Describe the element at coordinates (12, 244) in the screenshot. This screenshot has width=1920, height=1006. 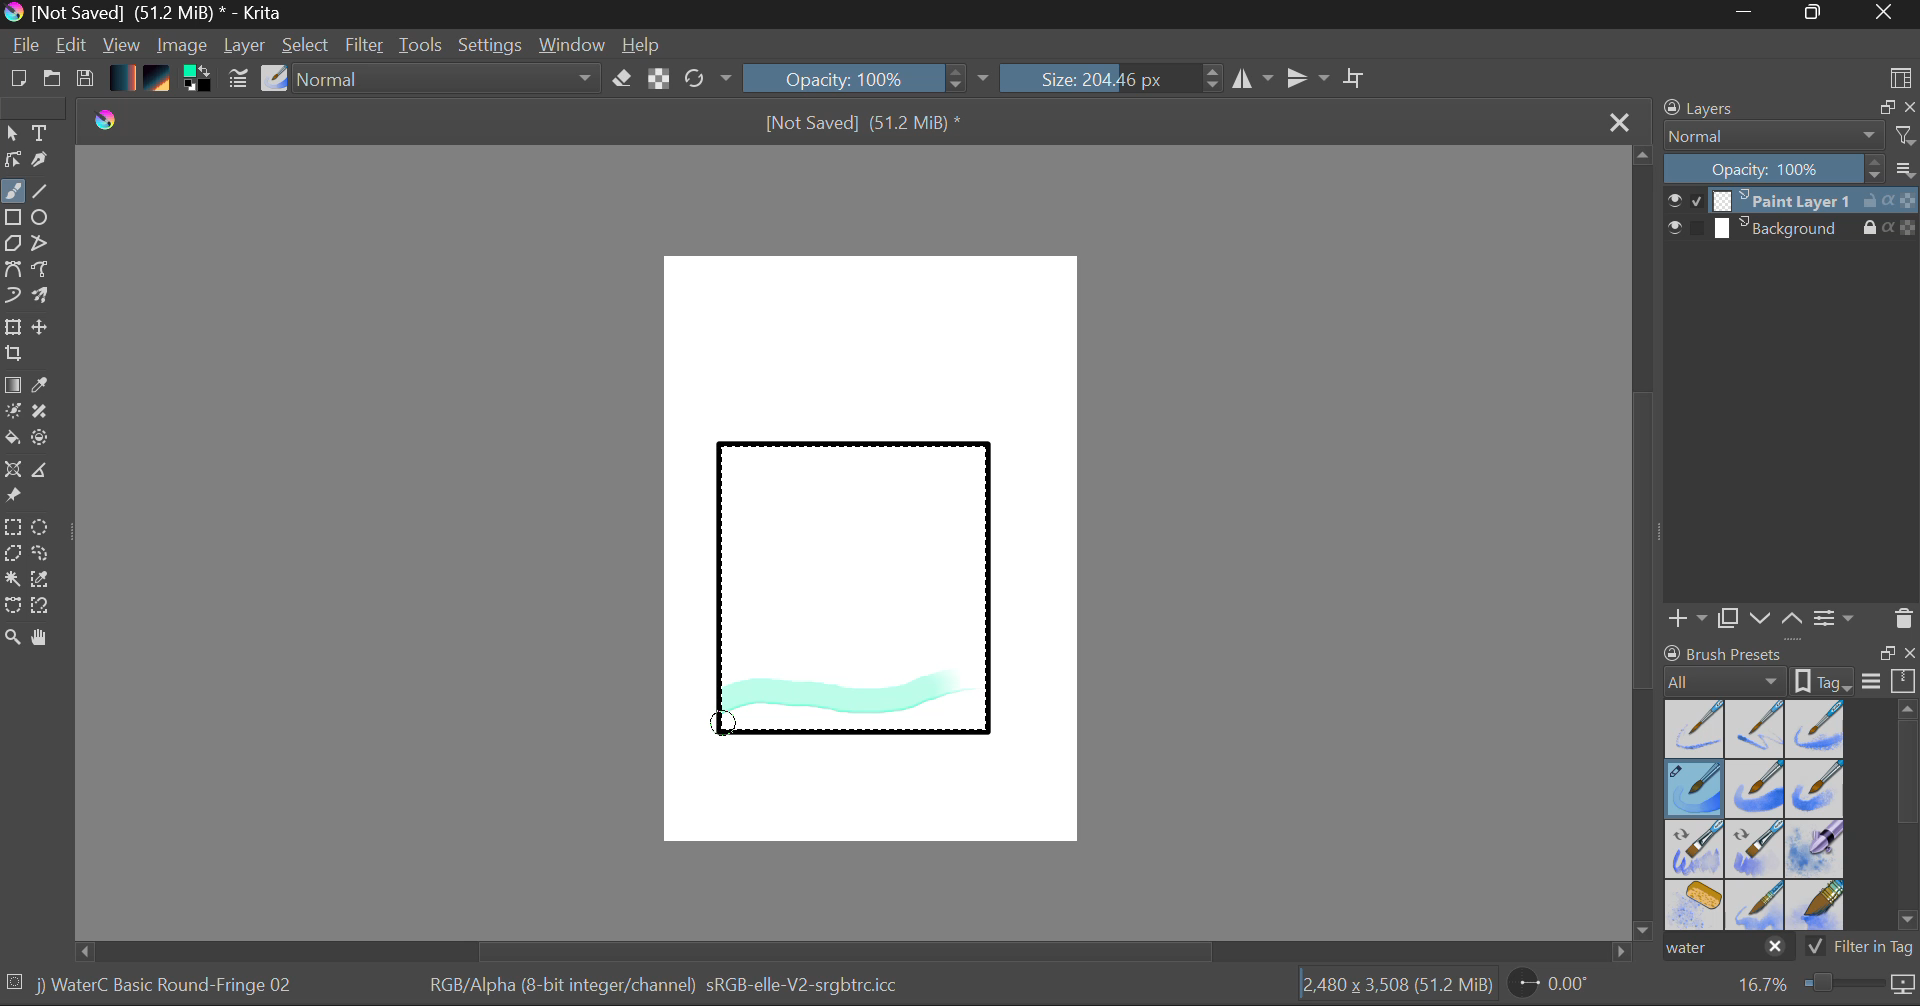
I see `Polygon` at that location.